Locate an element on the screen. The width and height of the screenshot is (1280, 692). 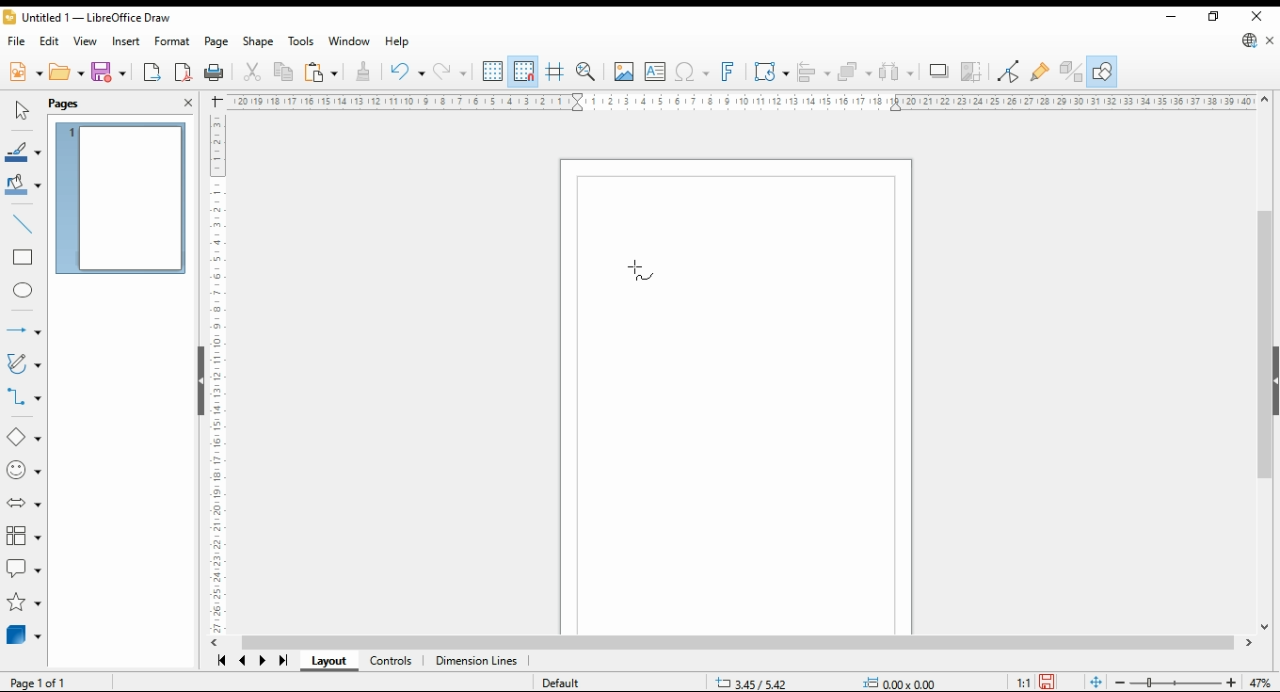
format is located at coordinates (172, 41).